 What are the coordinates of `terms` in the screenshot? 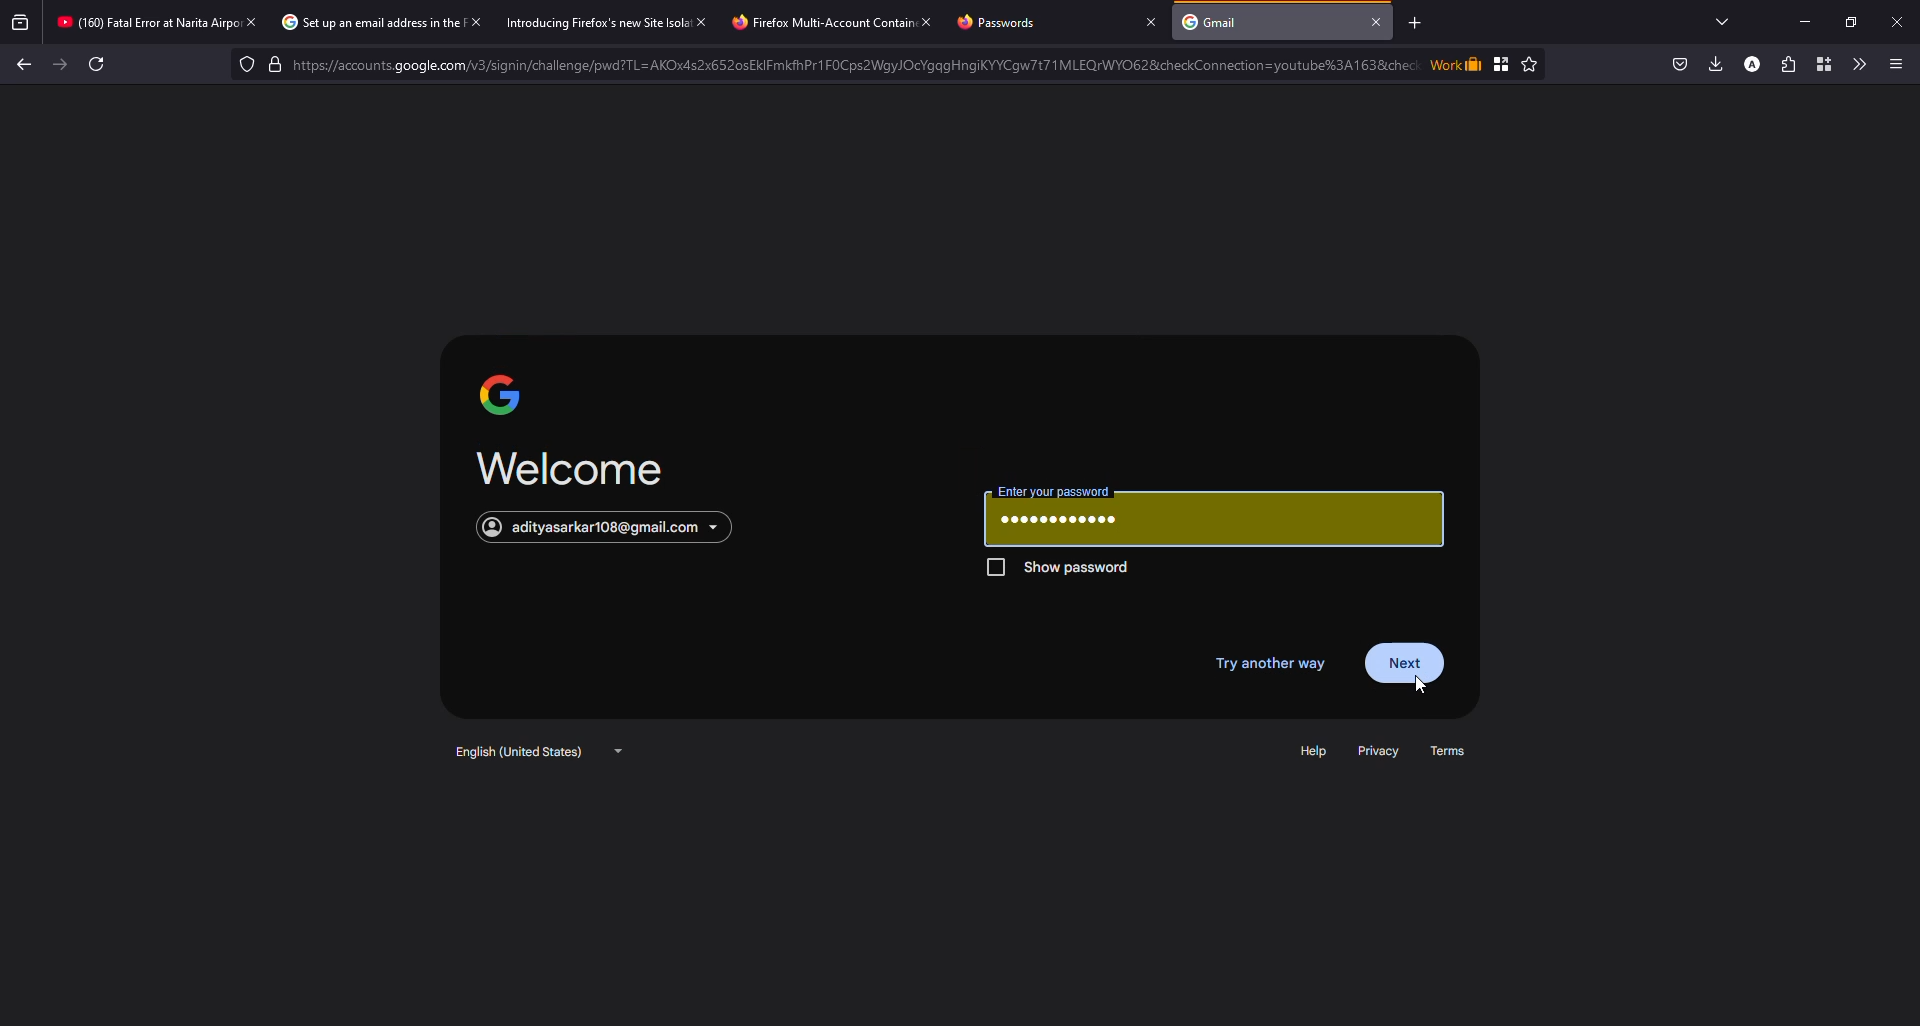 It's located at (1456, 756).